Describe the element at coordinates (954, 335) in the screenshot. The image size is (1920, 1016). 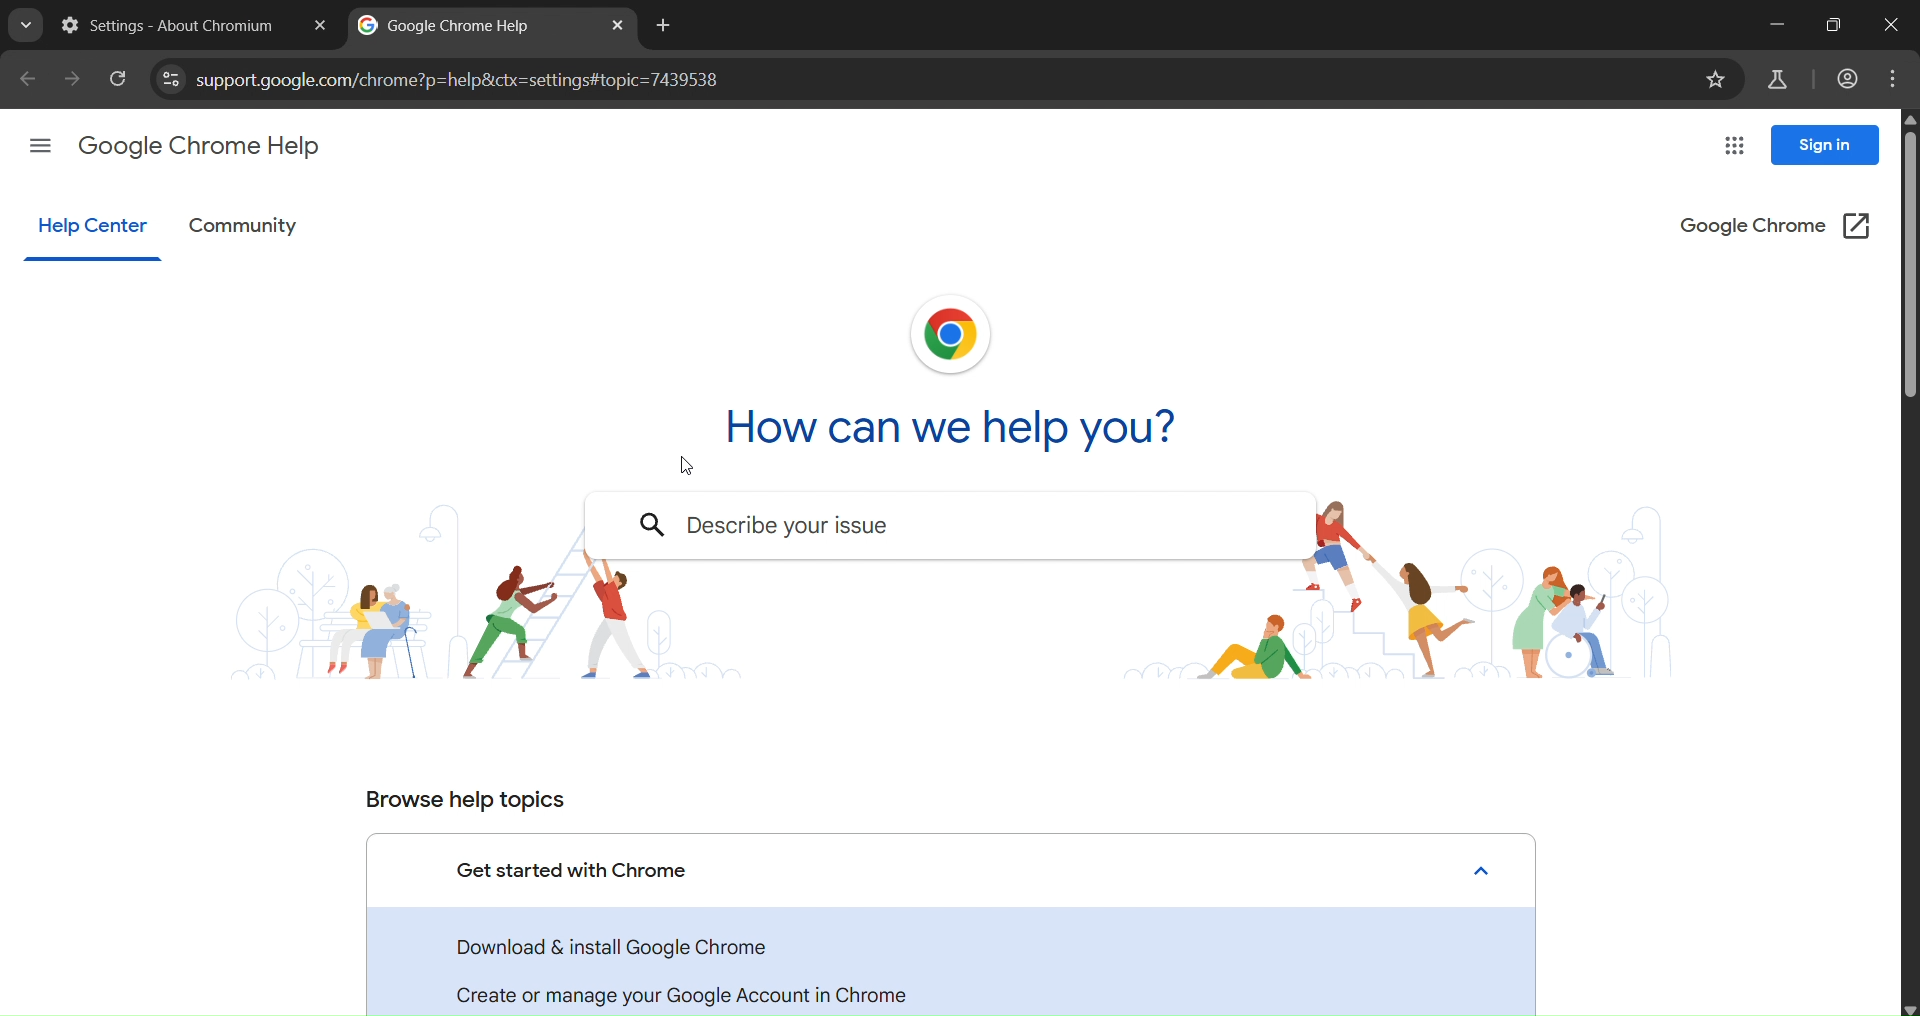
I see `image` at that location.